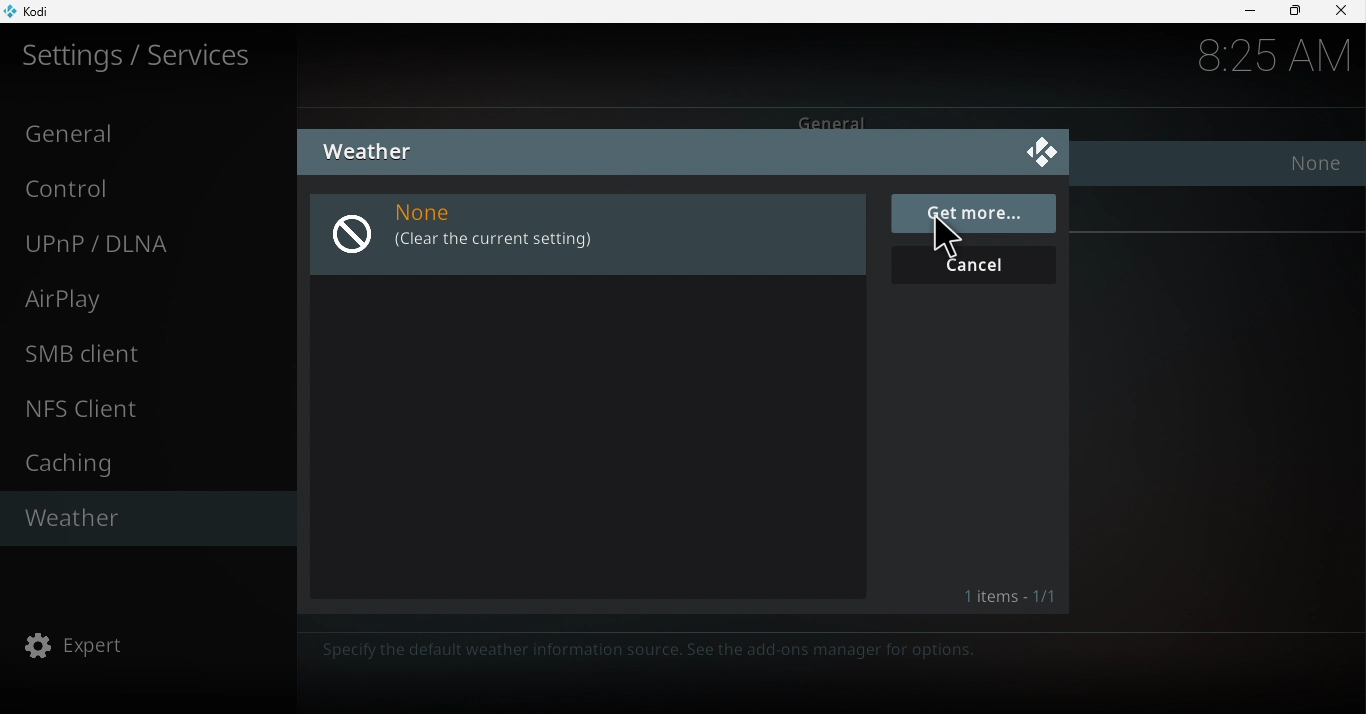 The image size is (1366, 714). What do you see at coordinates (141, 517) in the screenshot?
I see `Weather` at bounding box center [141, 517].